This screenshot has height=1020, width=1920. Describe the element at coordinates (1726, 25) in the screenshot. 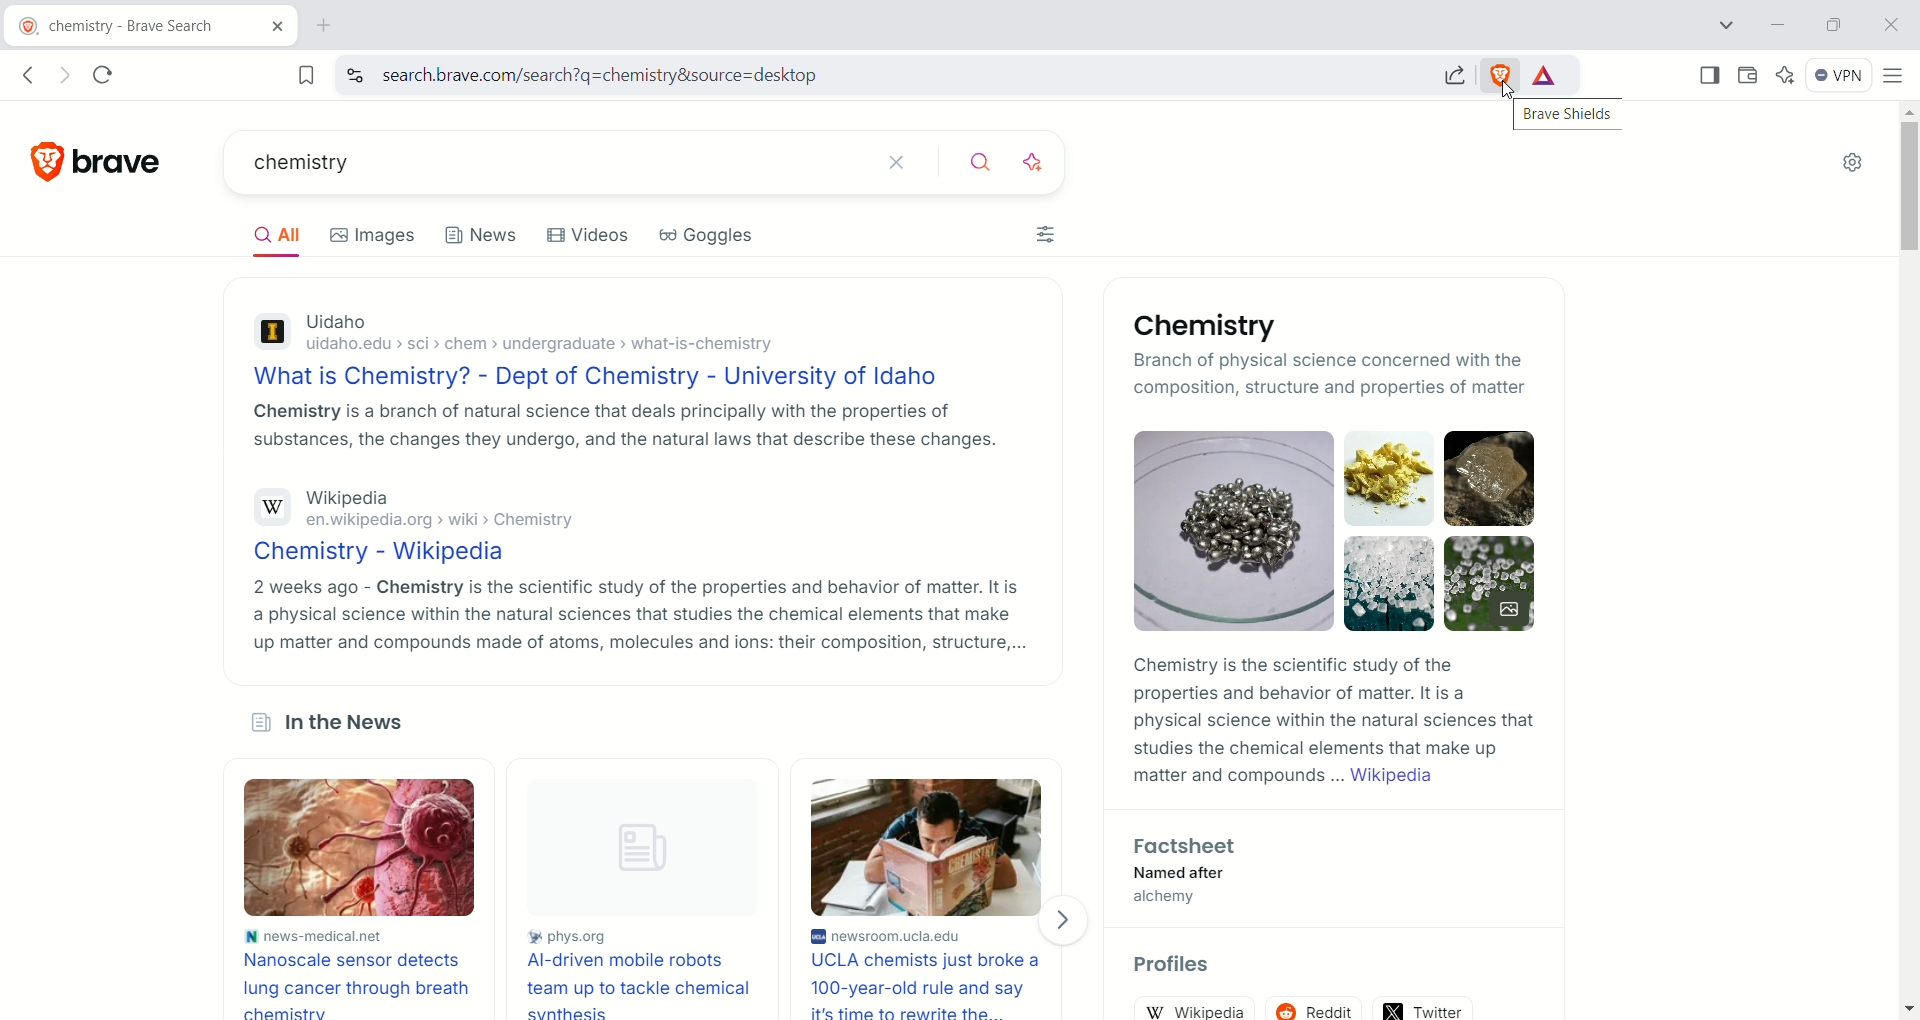

I see `search tabs` at that location.